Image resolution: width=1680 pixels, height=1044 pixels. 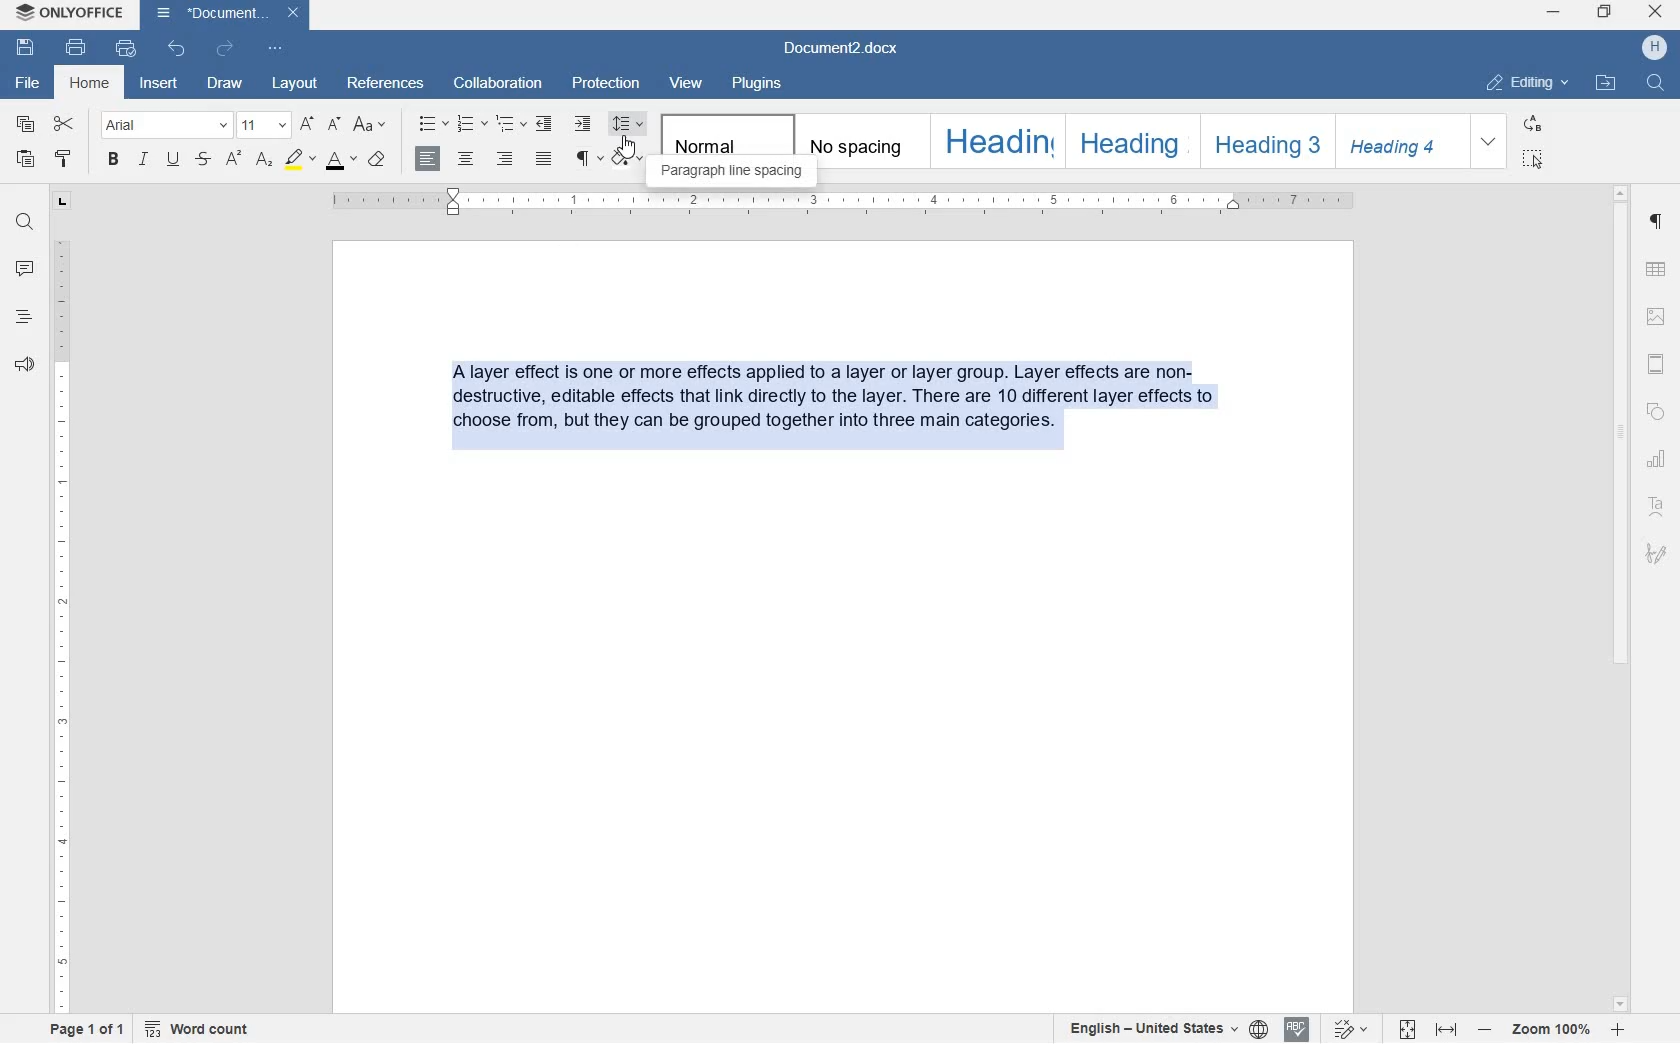 What do you see at coordinates (1657, 13) in the screenshot?
I see `close` at bounding box center [1657, 13].